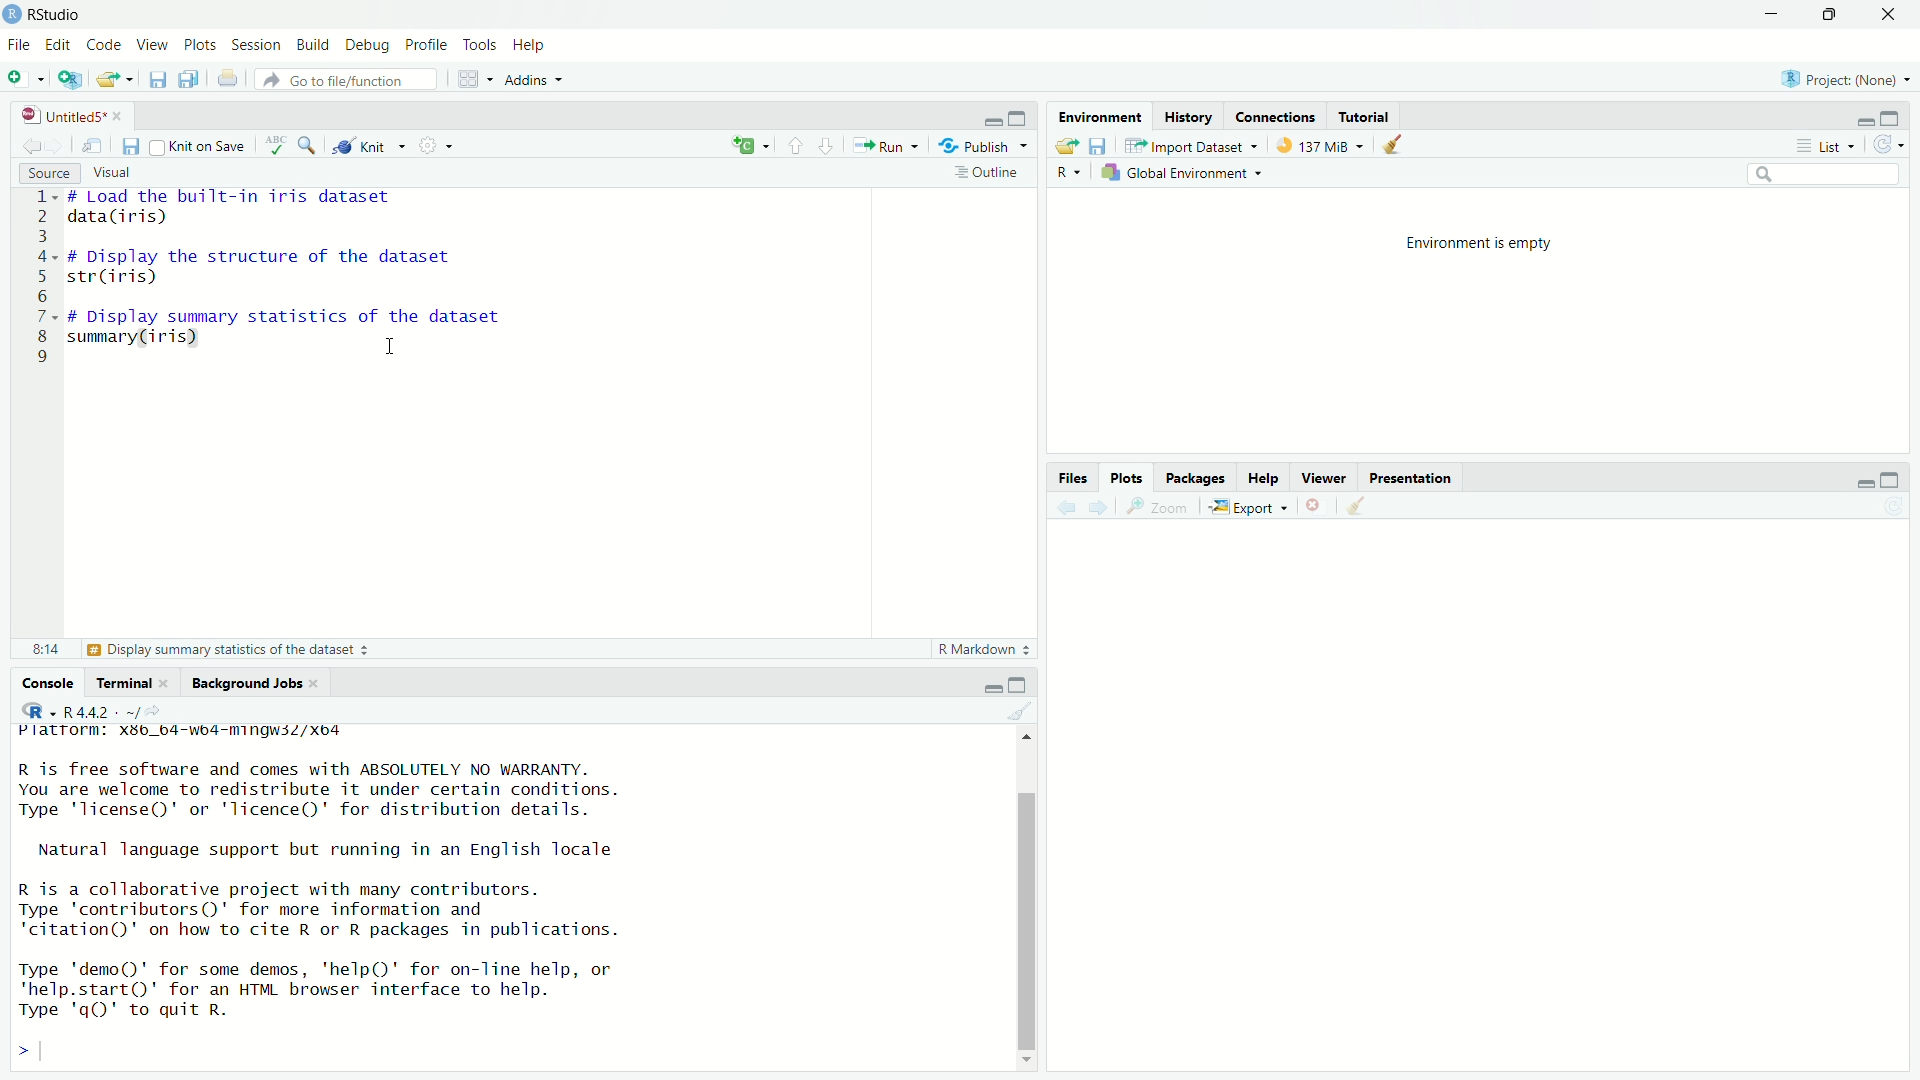 Image resolution: width=1920 pixels, height=1080 pixels. What do you see at coordinates (1196, 476) in the screenshot?
I see `Packages` at bounding box center [1196, 476].